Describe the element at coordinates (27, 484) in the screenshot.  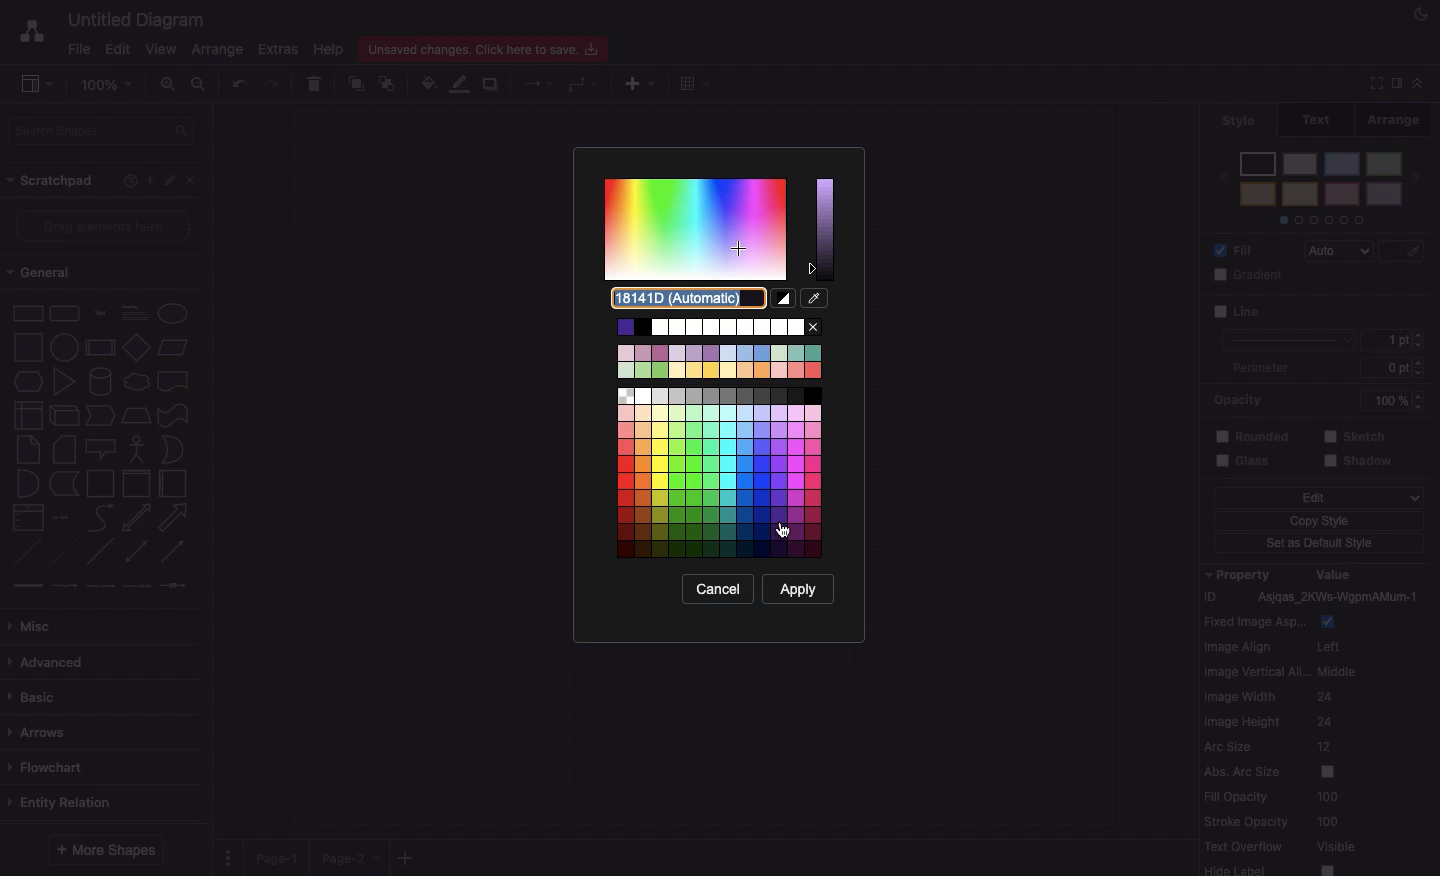
I see `and` at that location.